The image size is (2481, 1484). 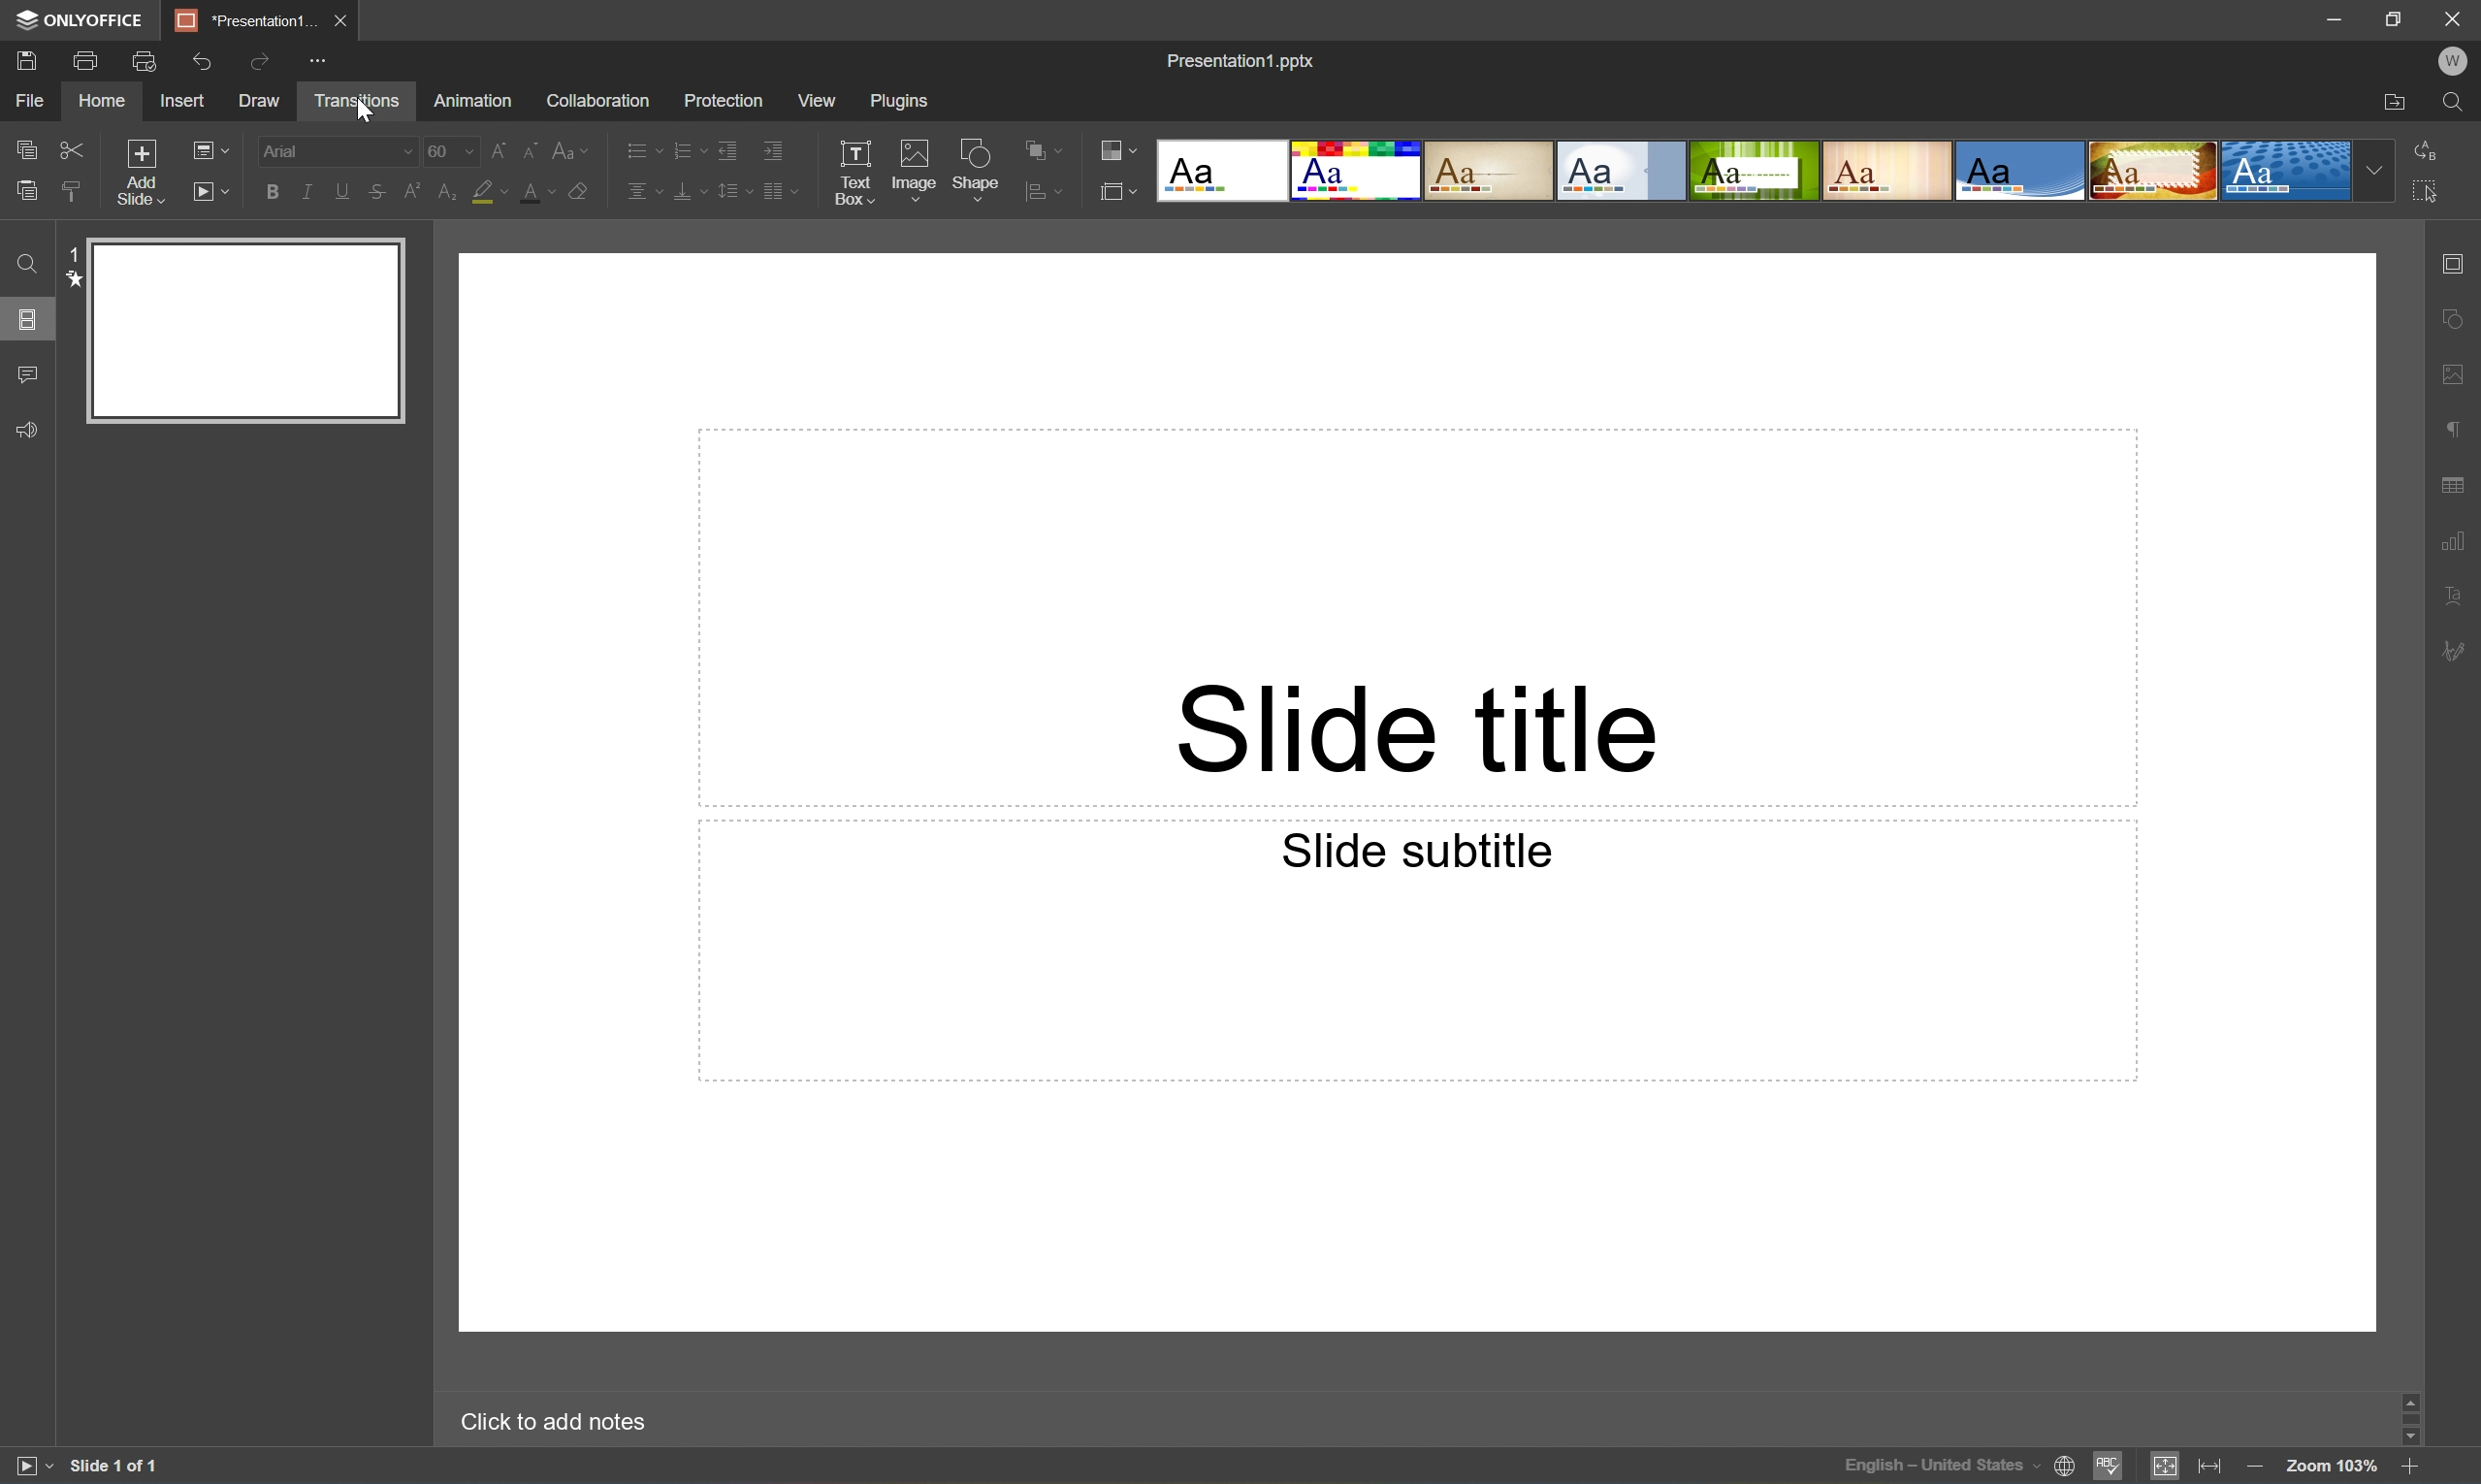 What do you see at coordinates (690, 192) in the screenshot?
I see `Vertical align` at bounding box center [690, 192].